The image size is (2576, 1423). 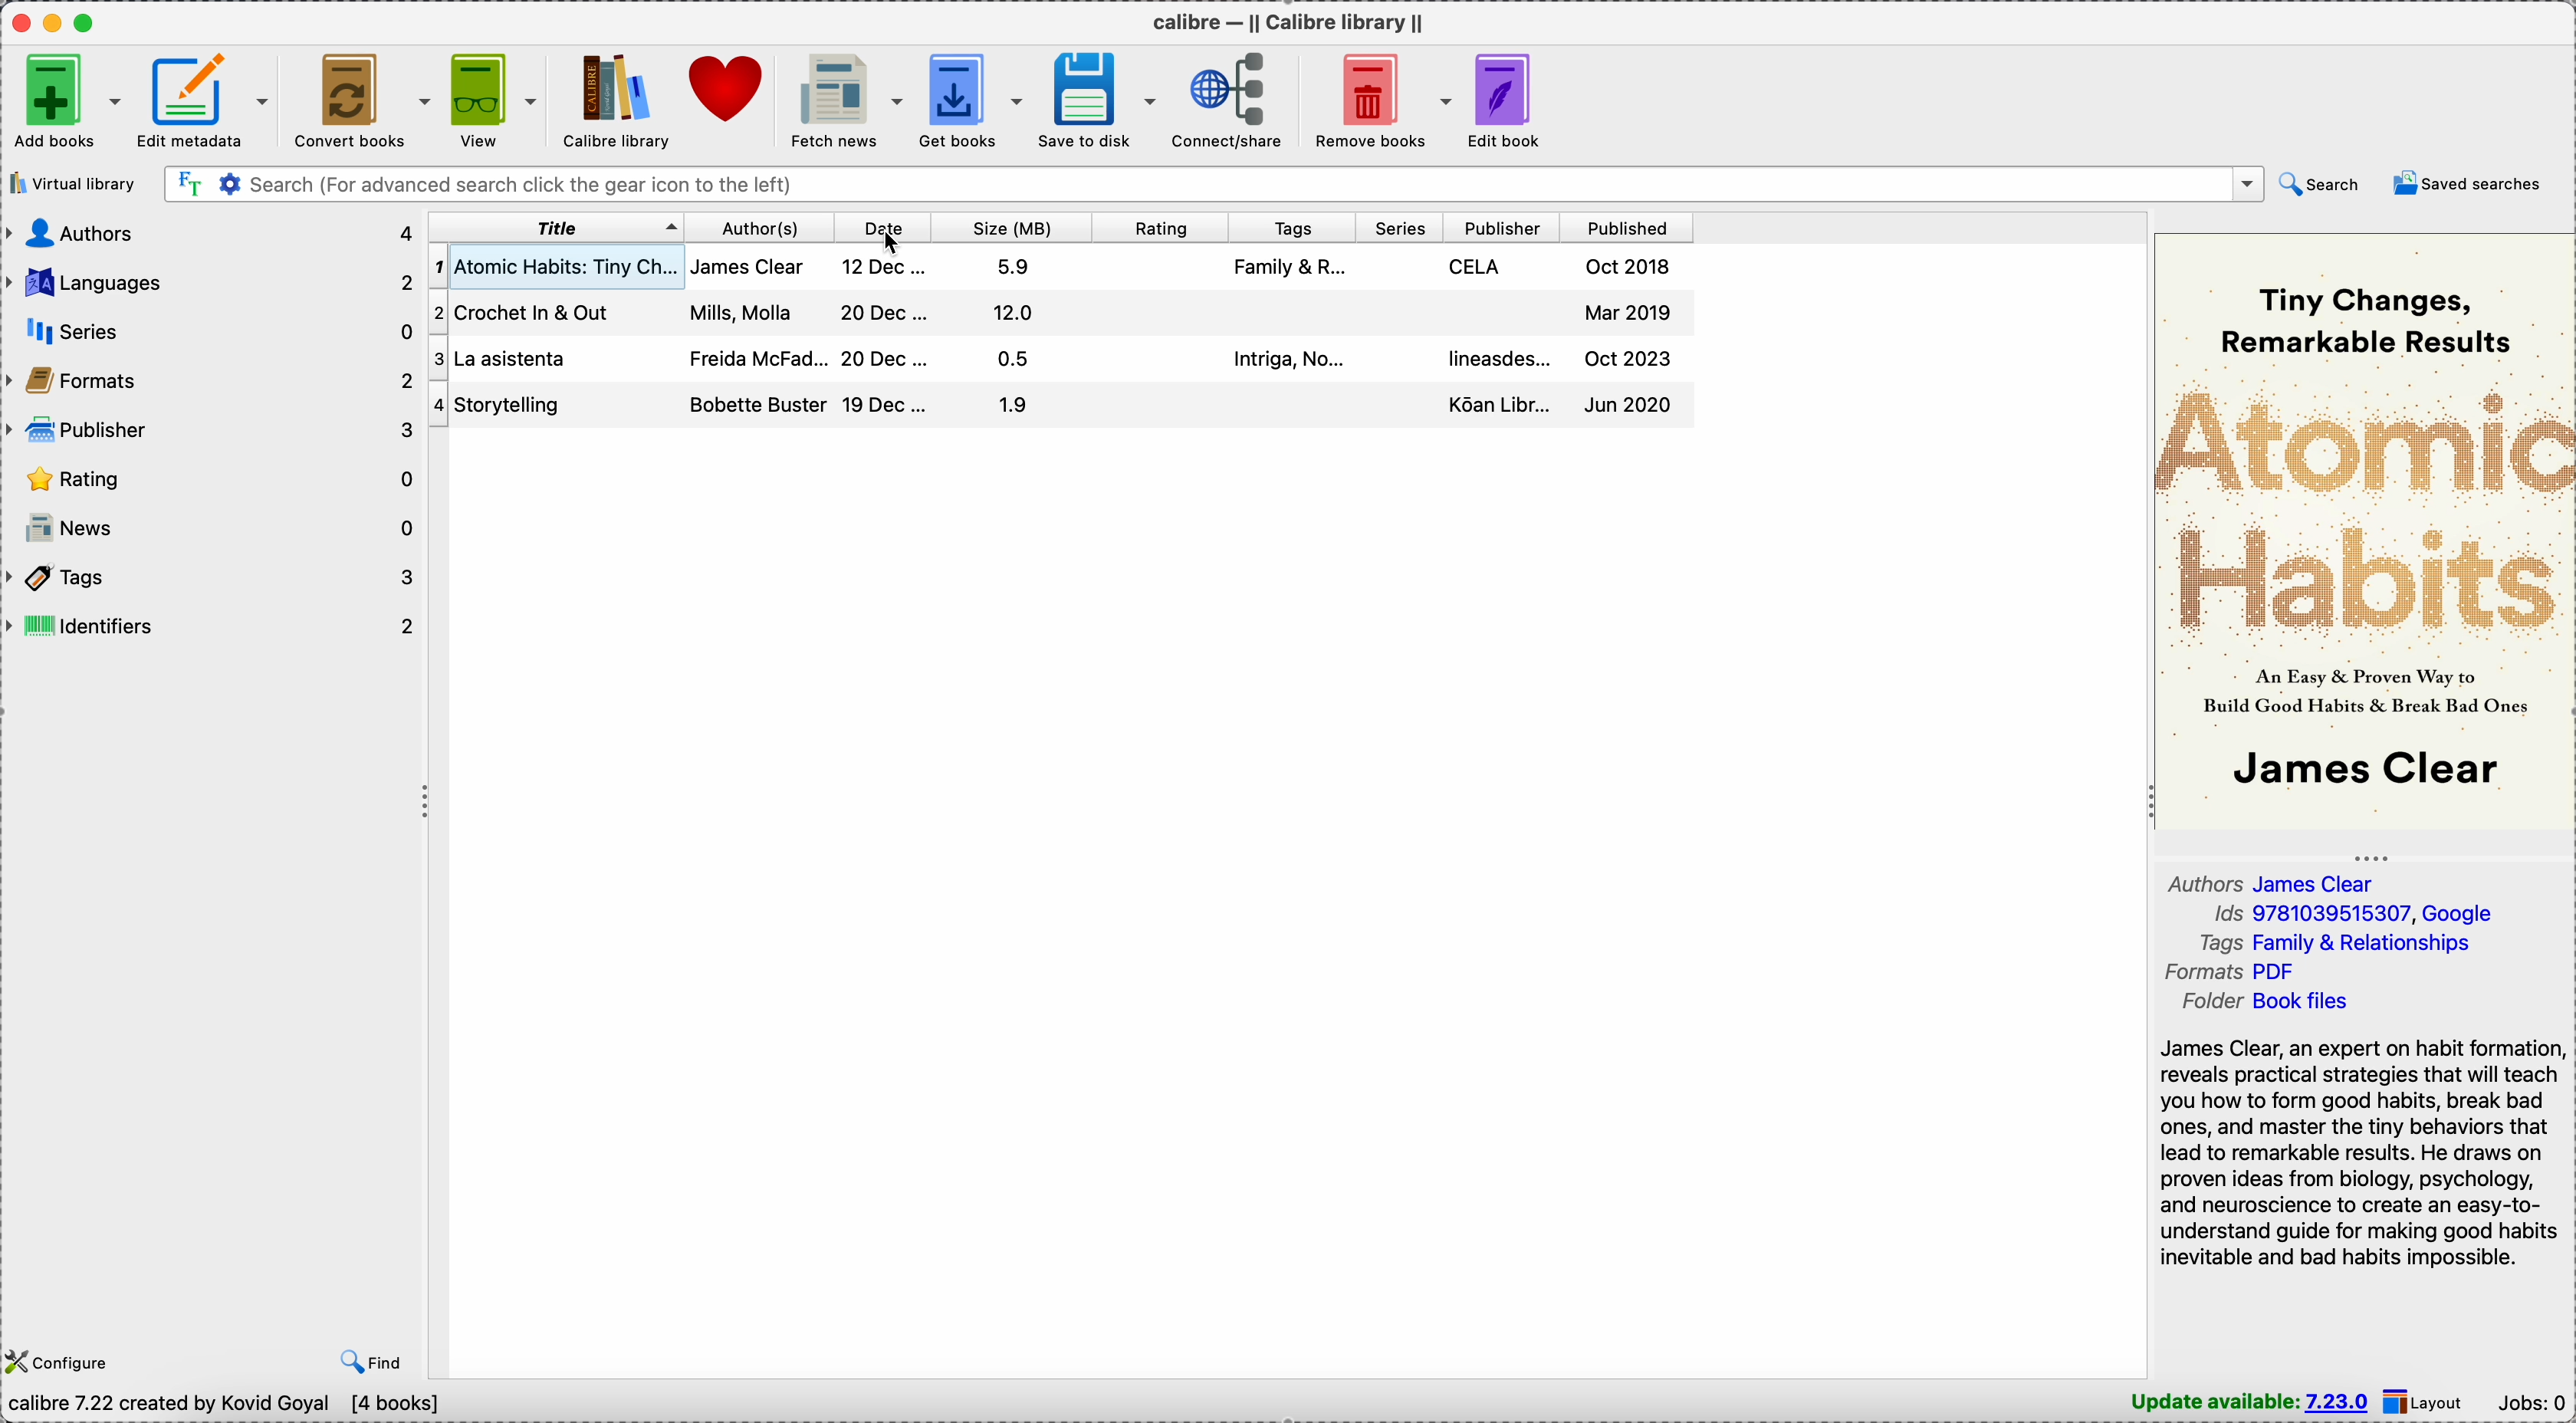 What do you see at coordinates (2270, 1001) in the screenshot?
I see `folder Book files` at bounding box center [2270, 1001].